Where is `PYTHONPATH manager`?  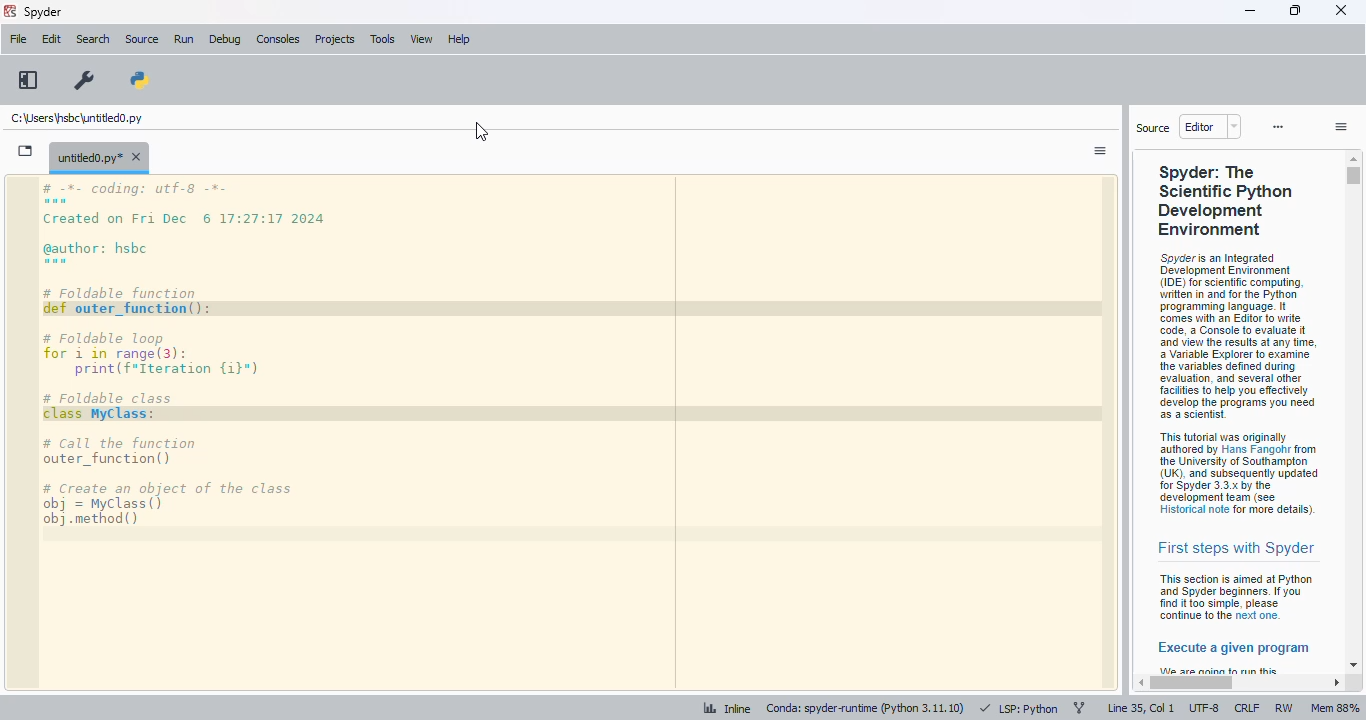 PYTHONPATH manager is located at coordinates (142, 80).